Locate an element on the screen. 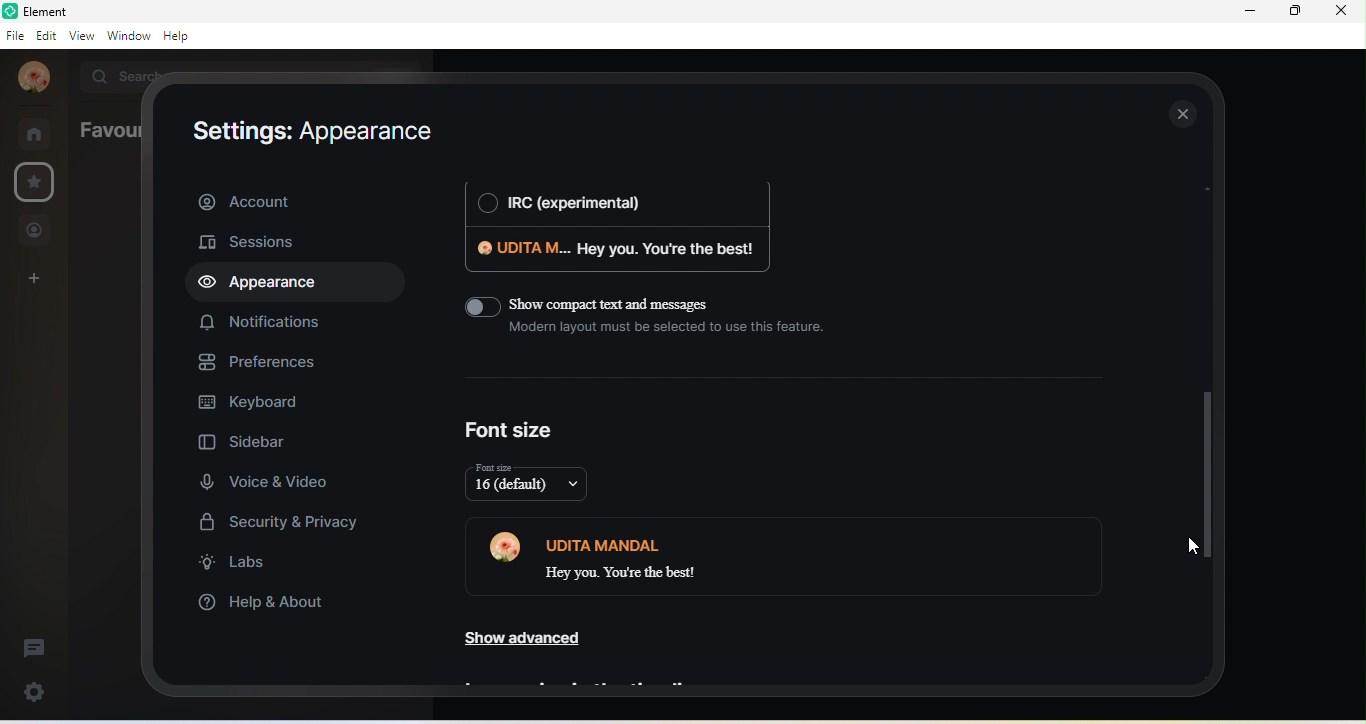 This screenshot has width=1366, height=724. security and privacy is located at coordinates (277, 523).